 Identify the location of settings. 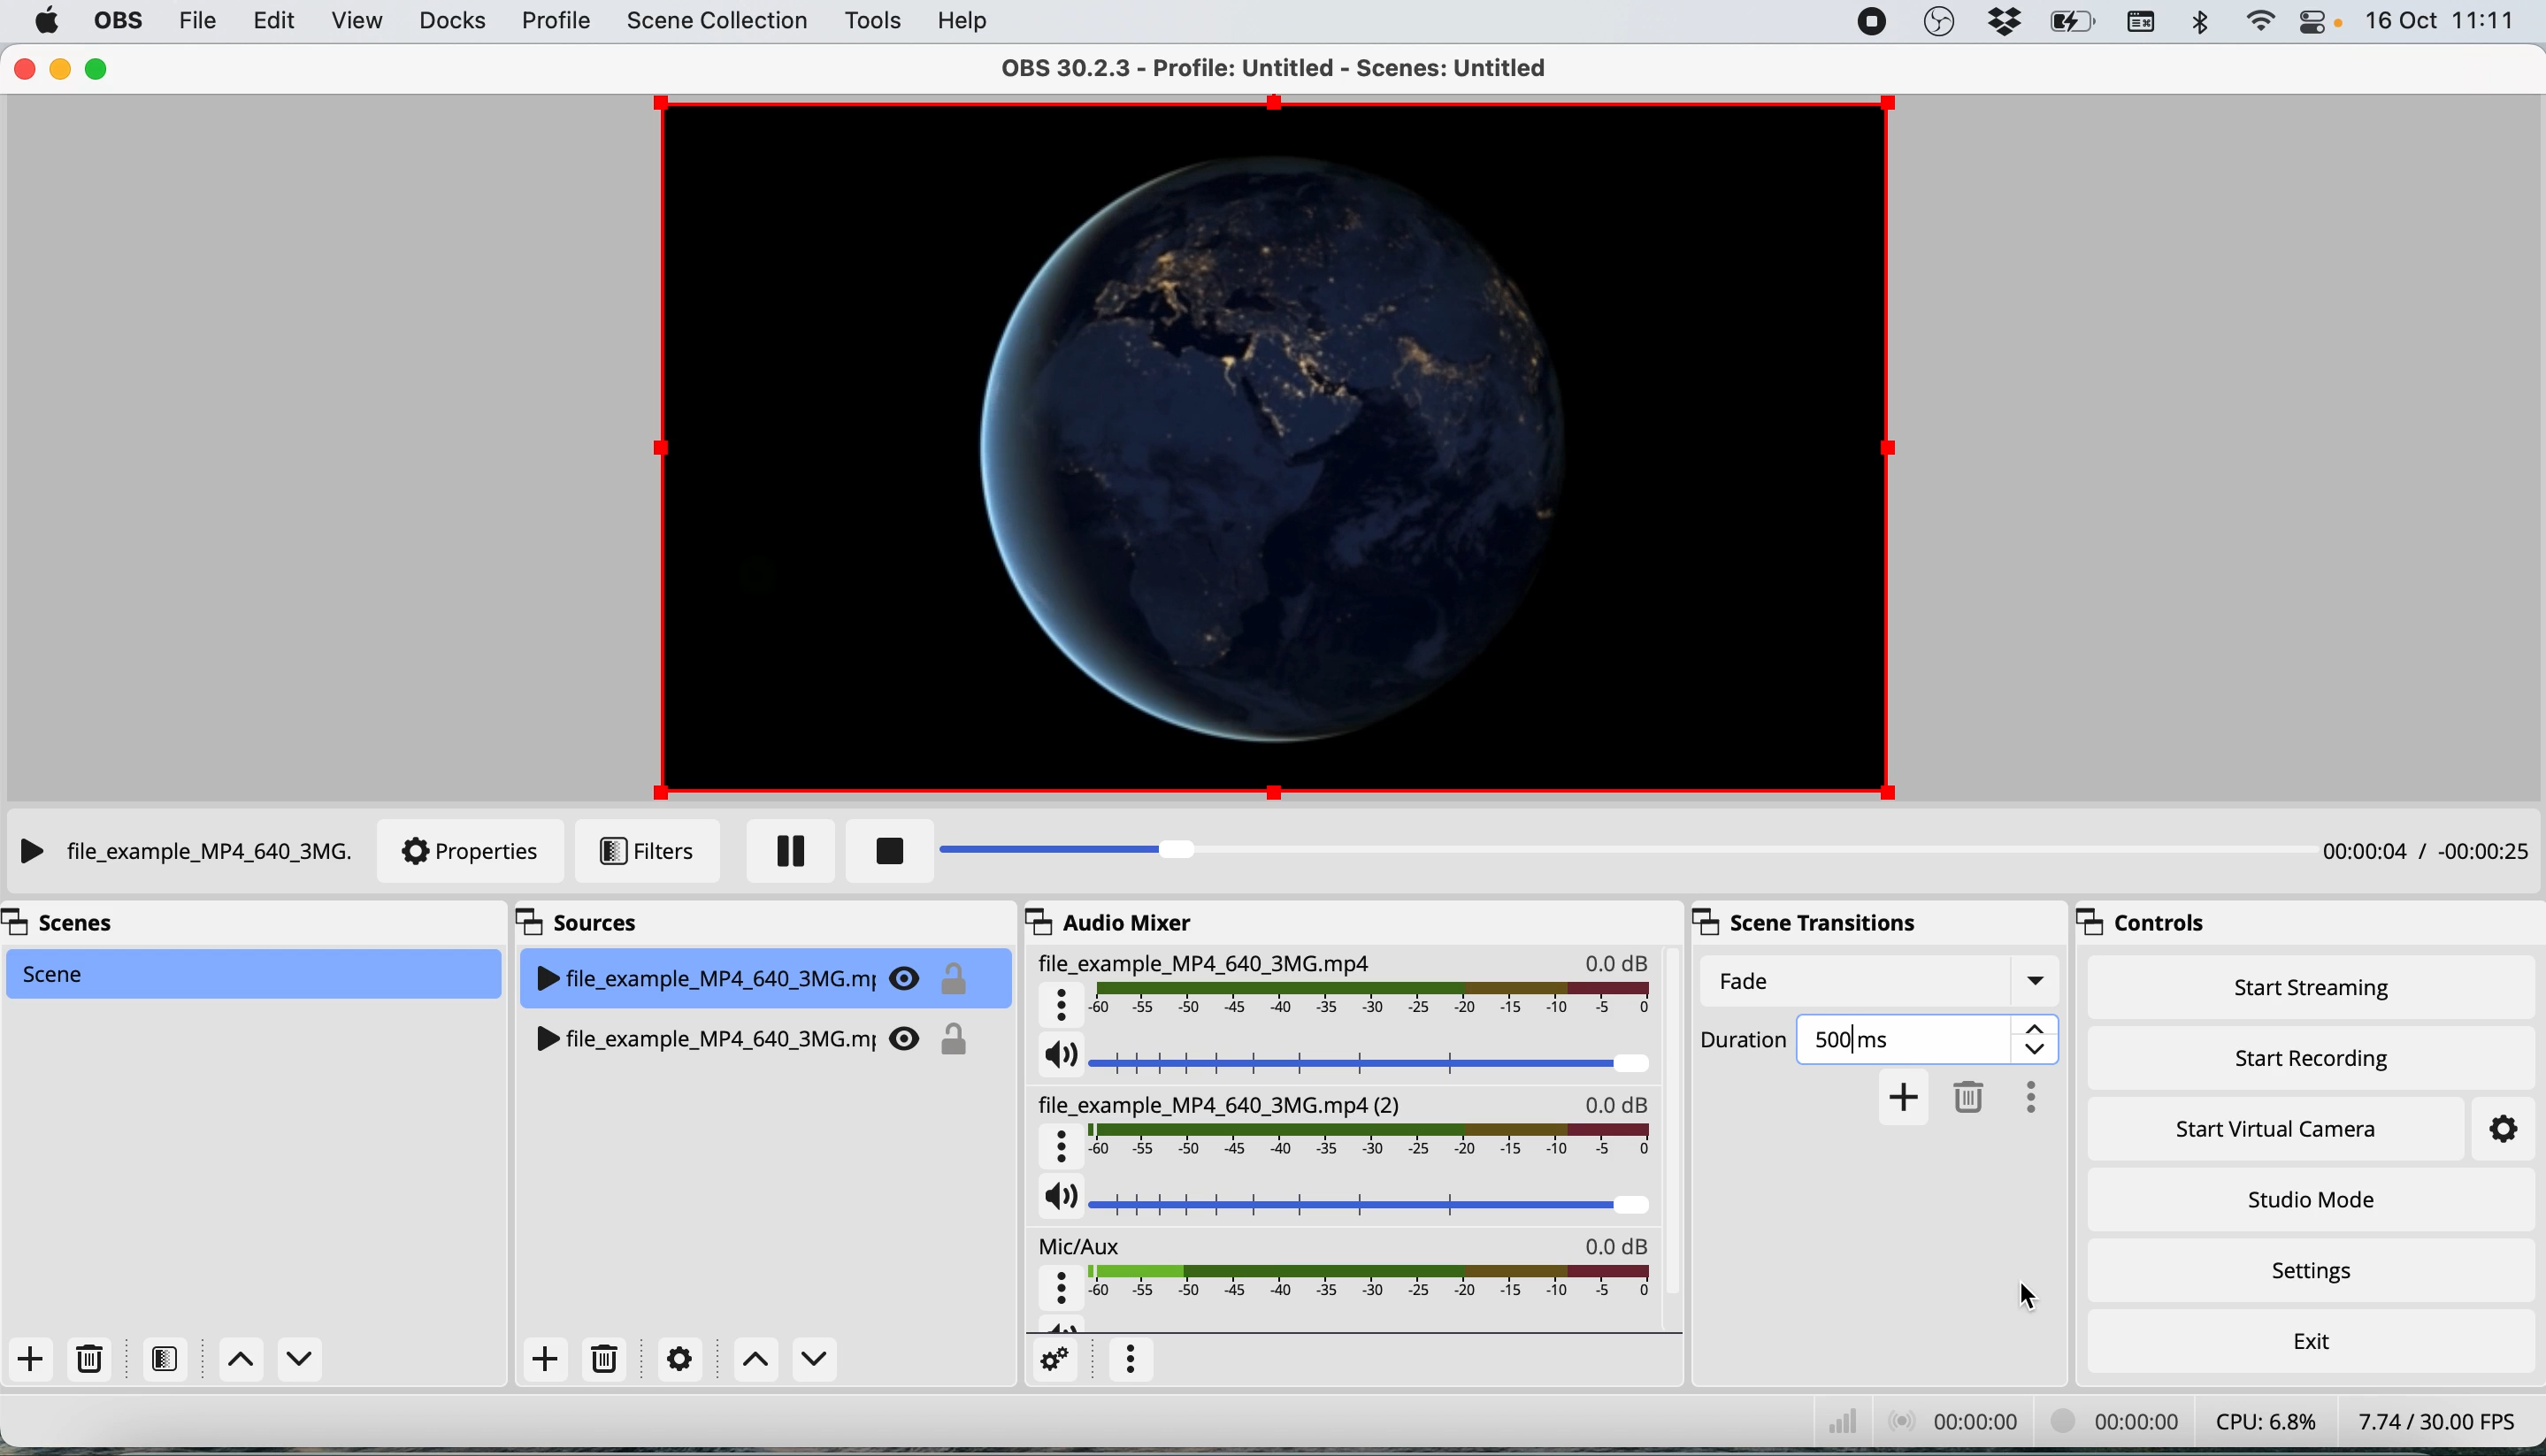
(2500, 1128).